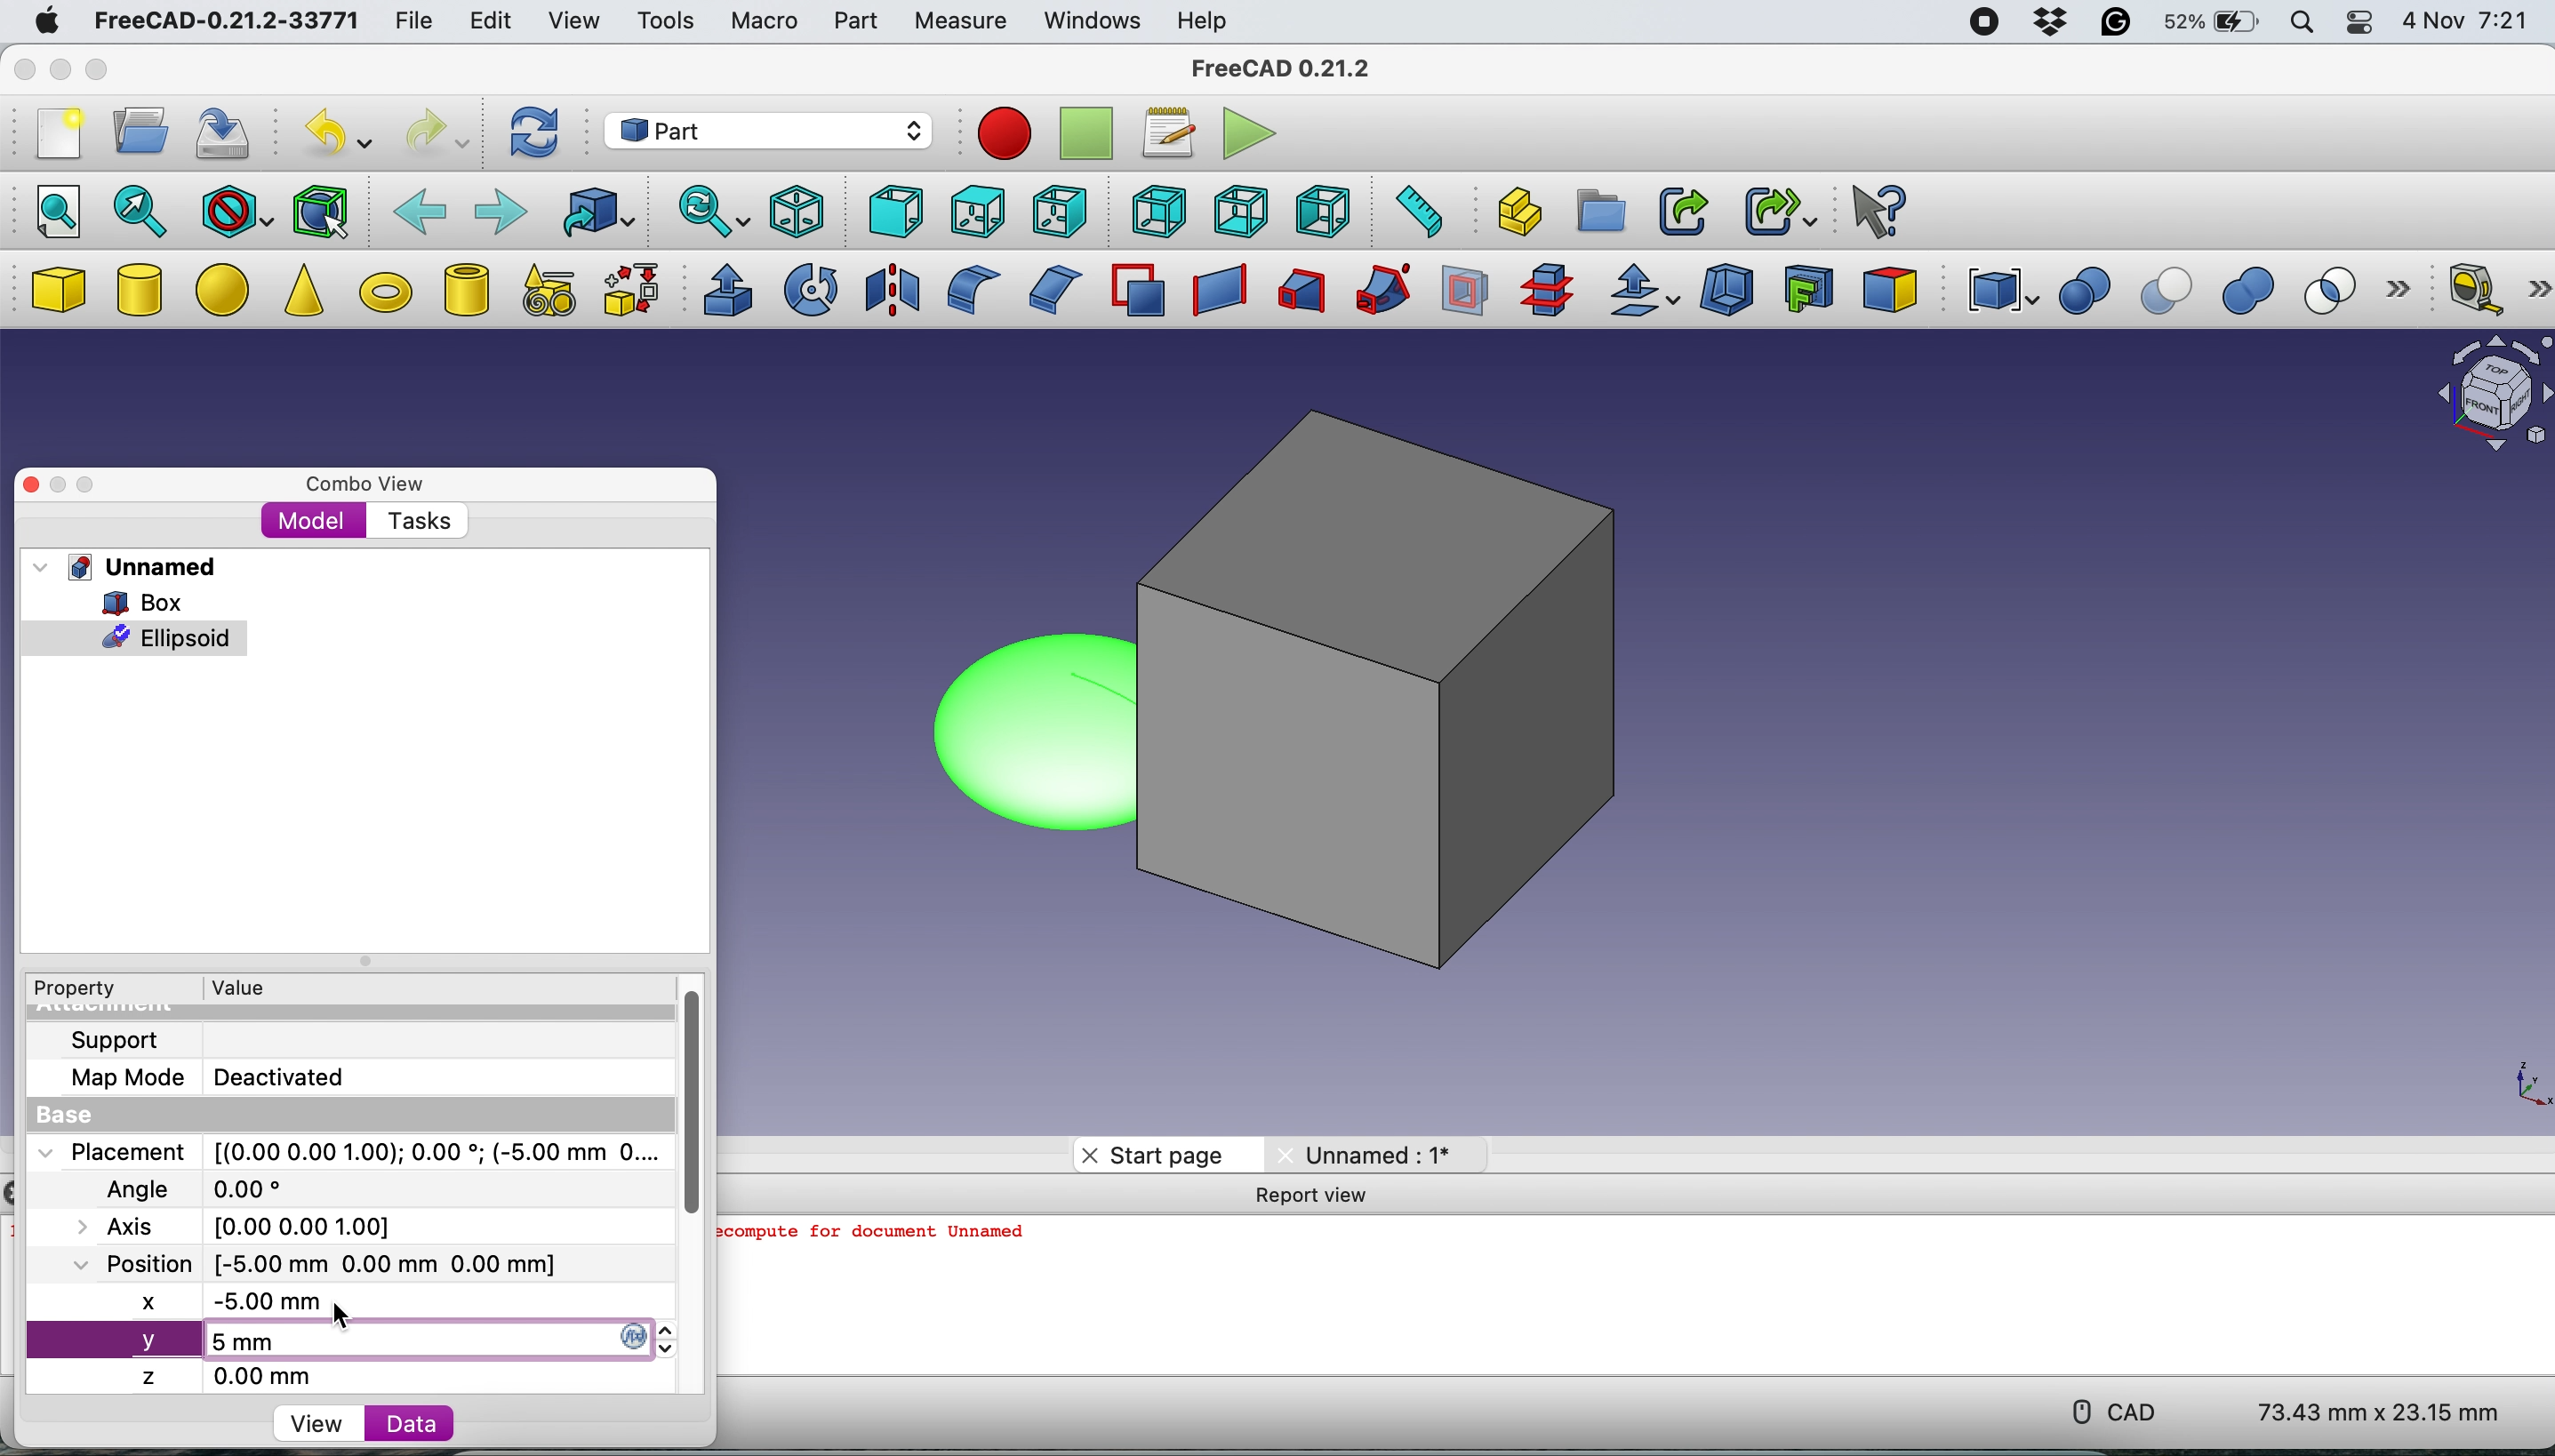 Image resolution: width=2555 pixels, height=1456 pixels. What do you see at coordinates (1781, 208) in the screenshot?
I see `make sub link` at bounding box center [1781, 208].